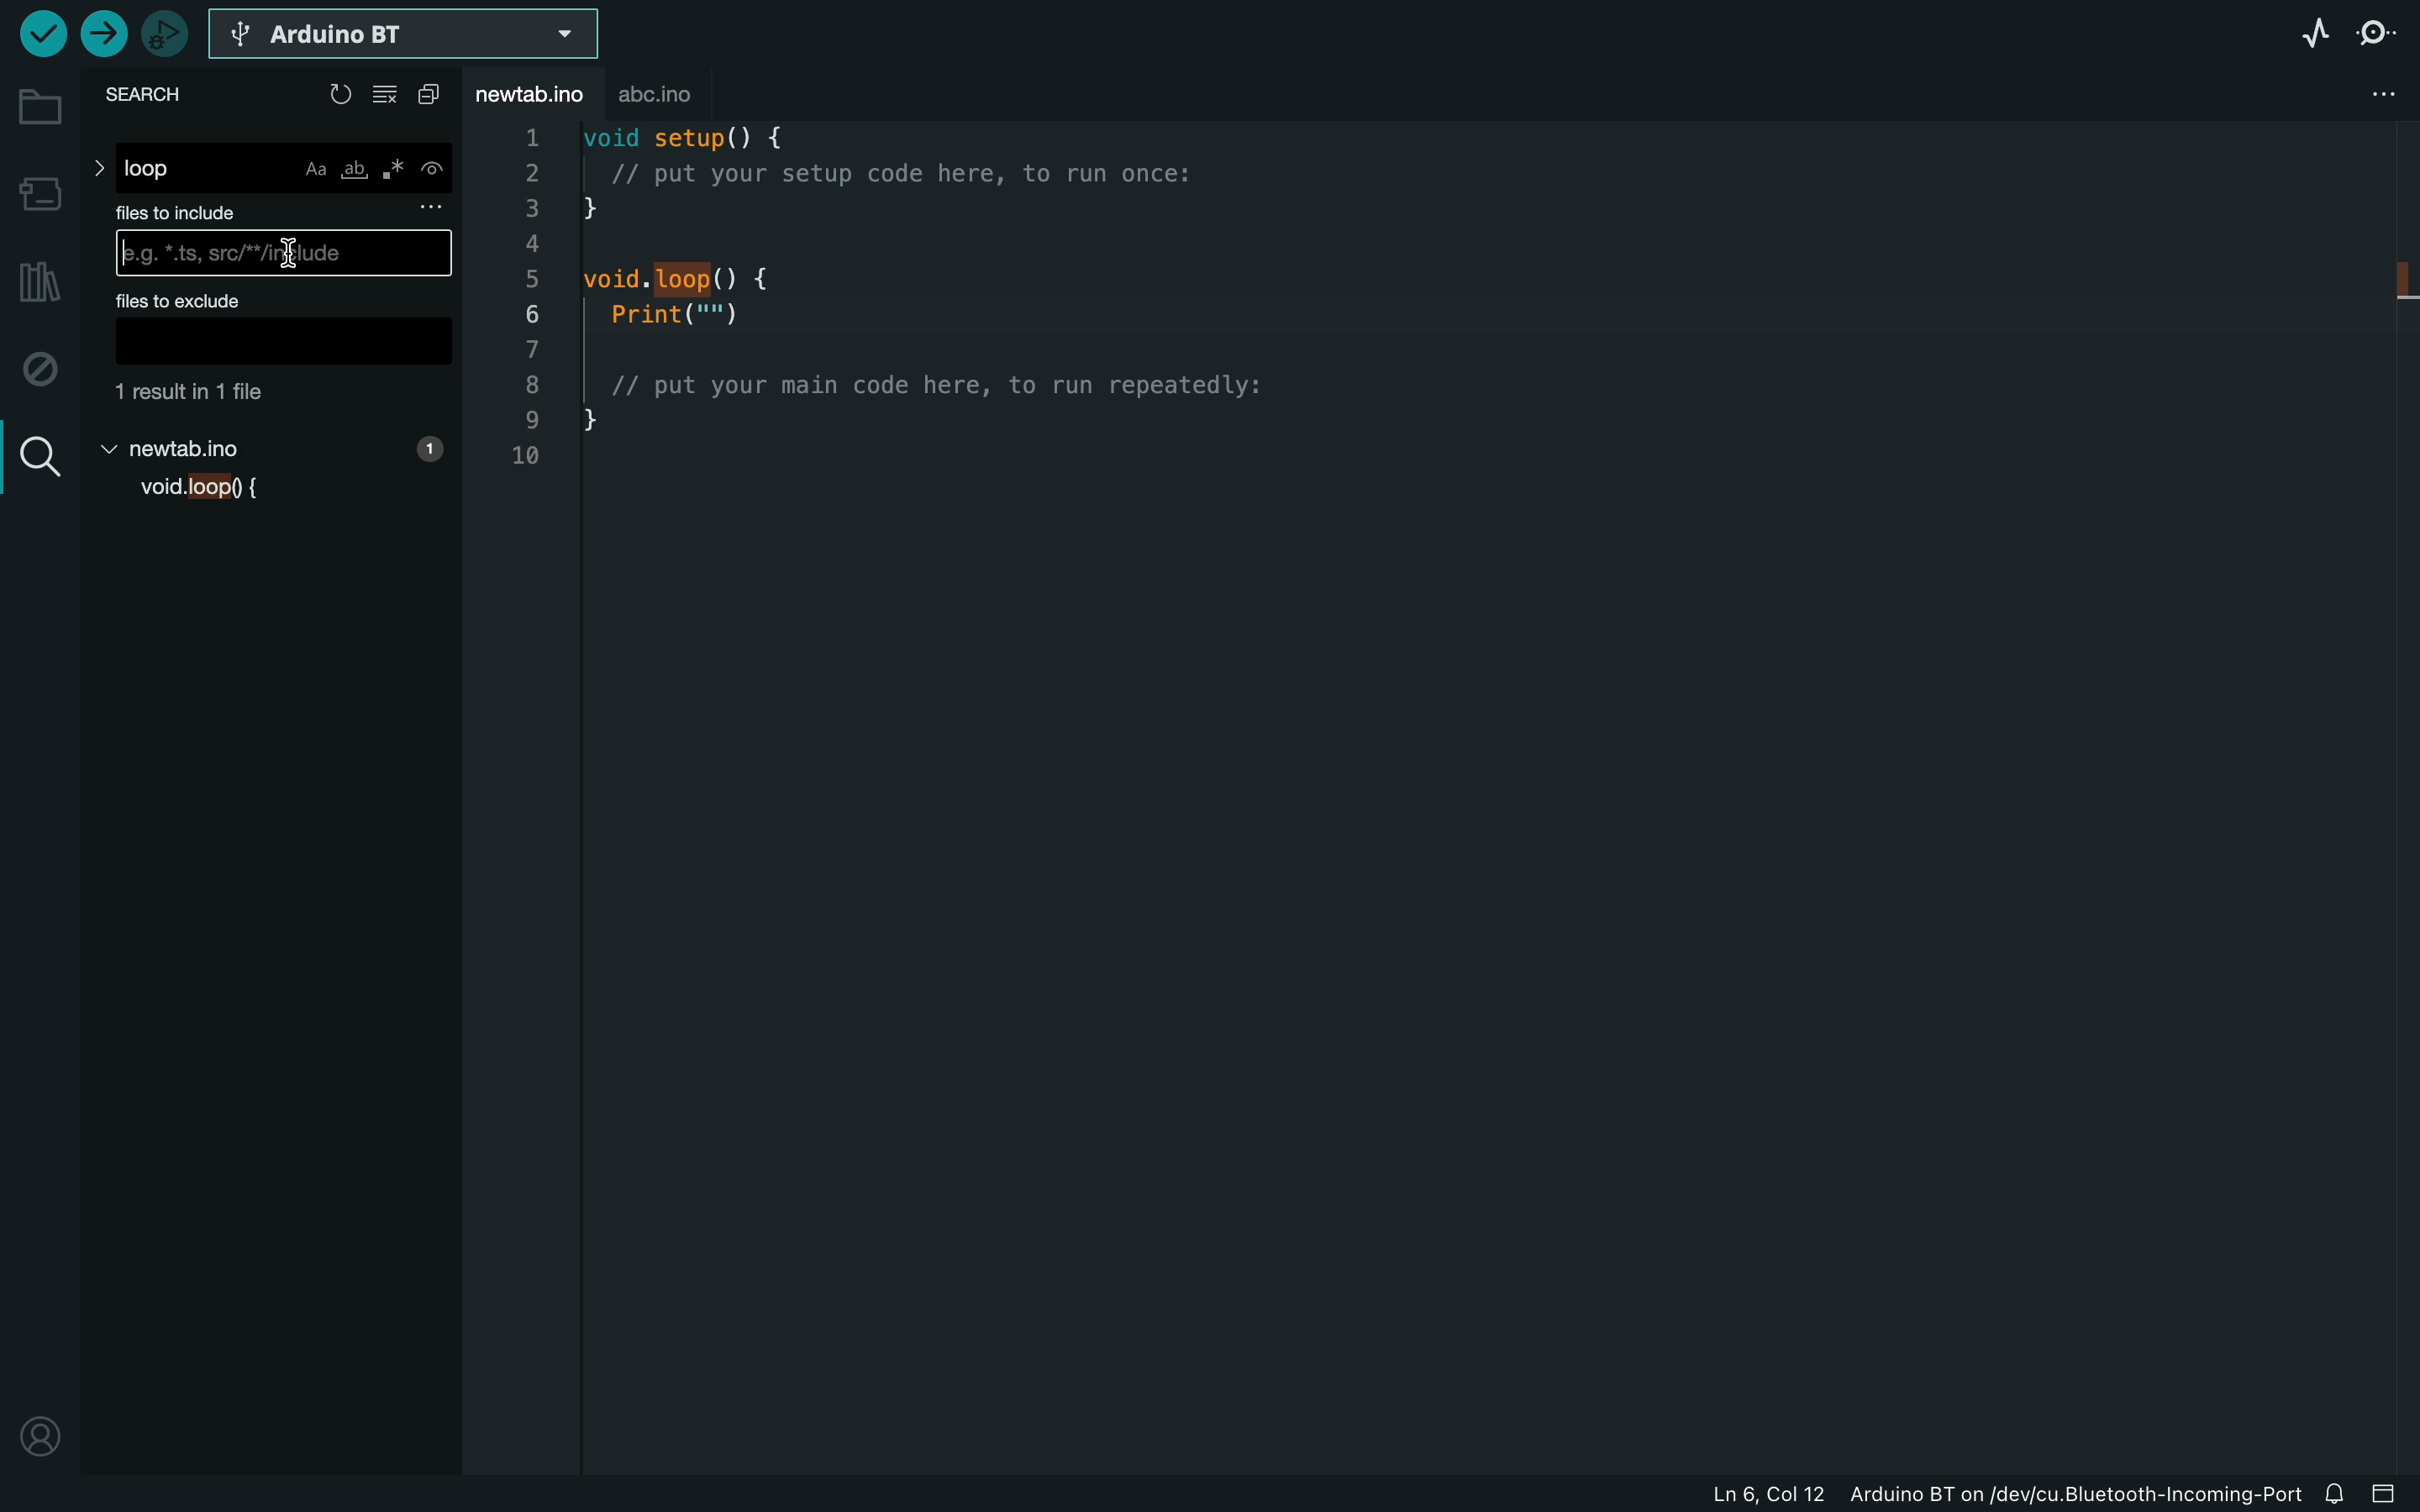 This screenshot has width=2420, height=1512. What do you see at coordinates (681, 94) in the screenshot?
I see `abc` at bounding box center [681, 94].